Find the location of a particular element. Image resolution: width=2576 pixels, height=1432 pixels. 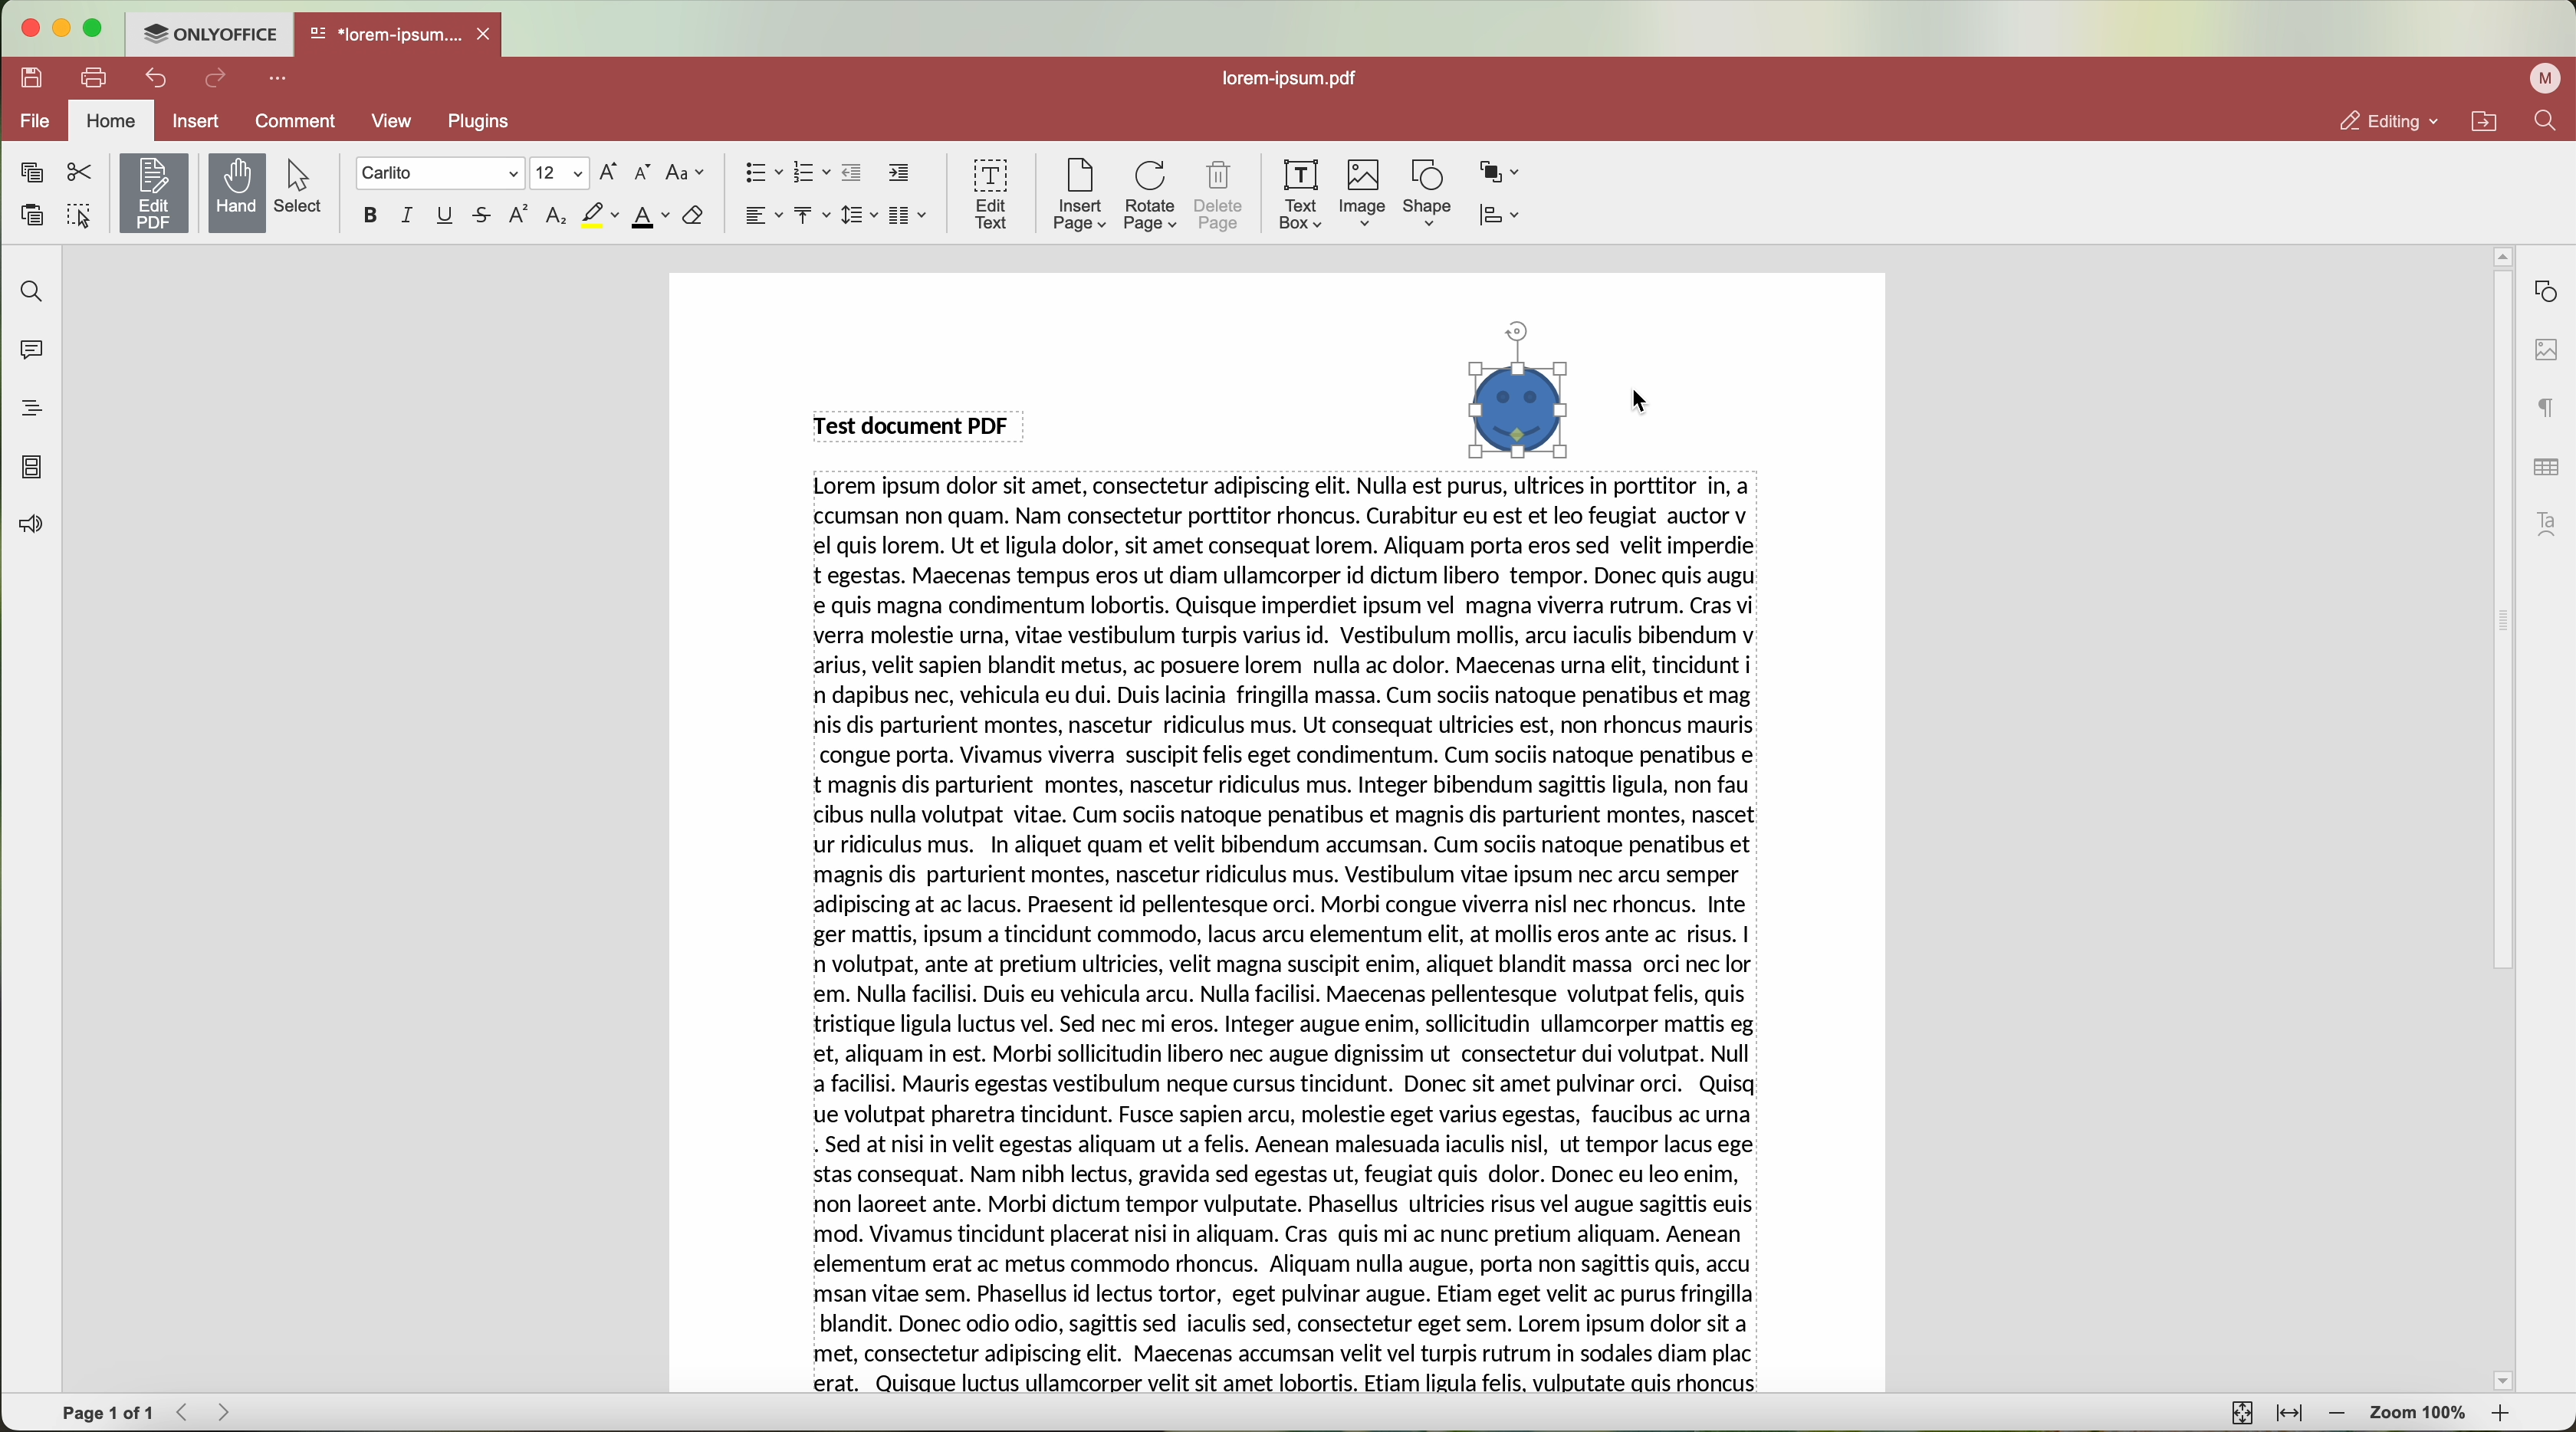

paste is located at coordinates (34, 215).